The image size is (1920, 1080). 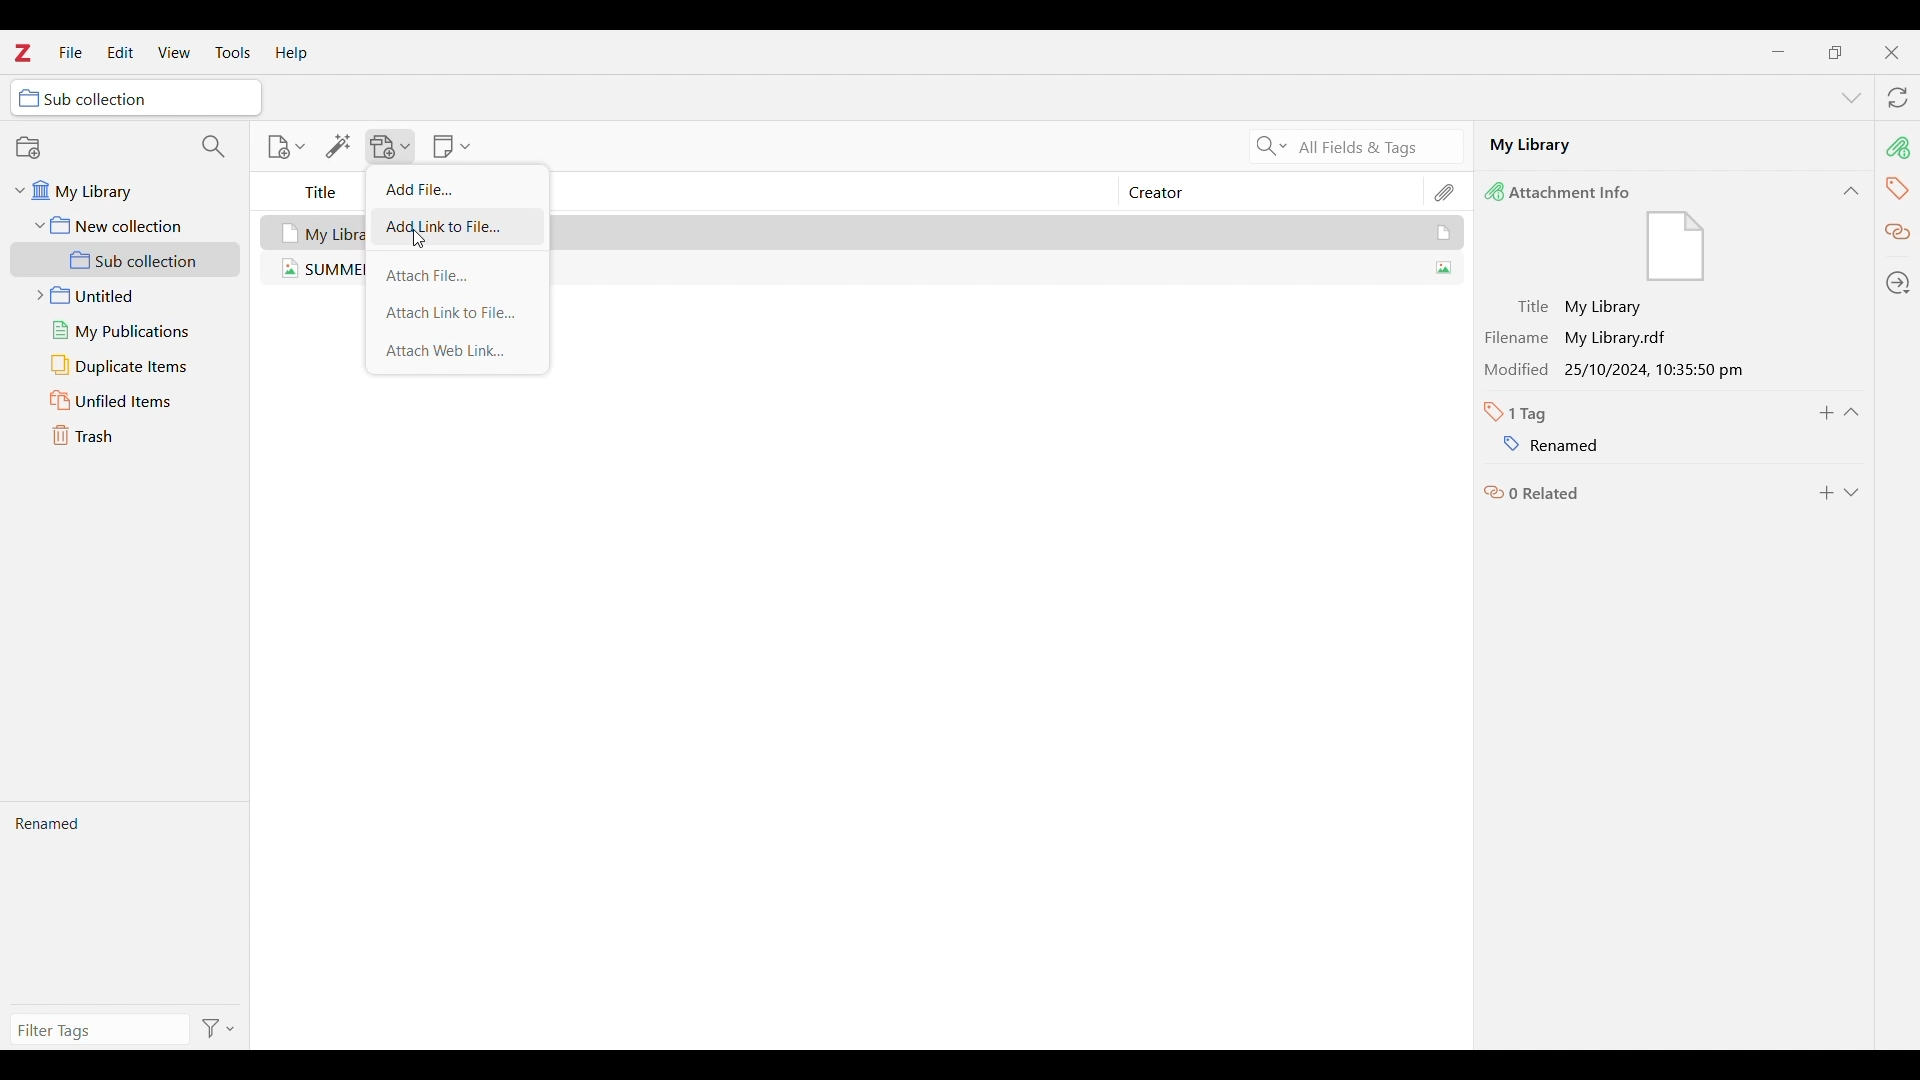 I want to click on List all tabs, so click(x=1852, y=97).